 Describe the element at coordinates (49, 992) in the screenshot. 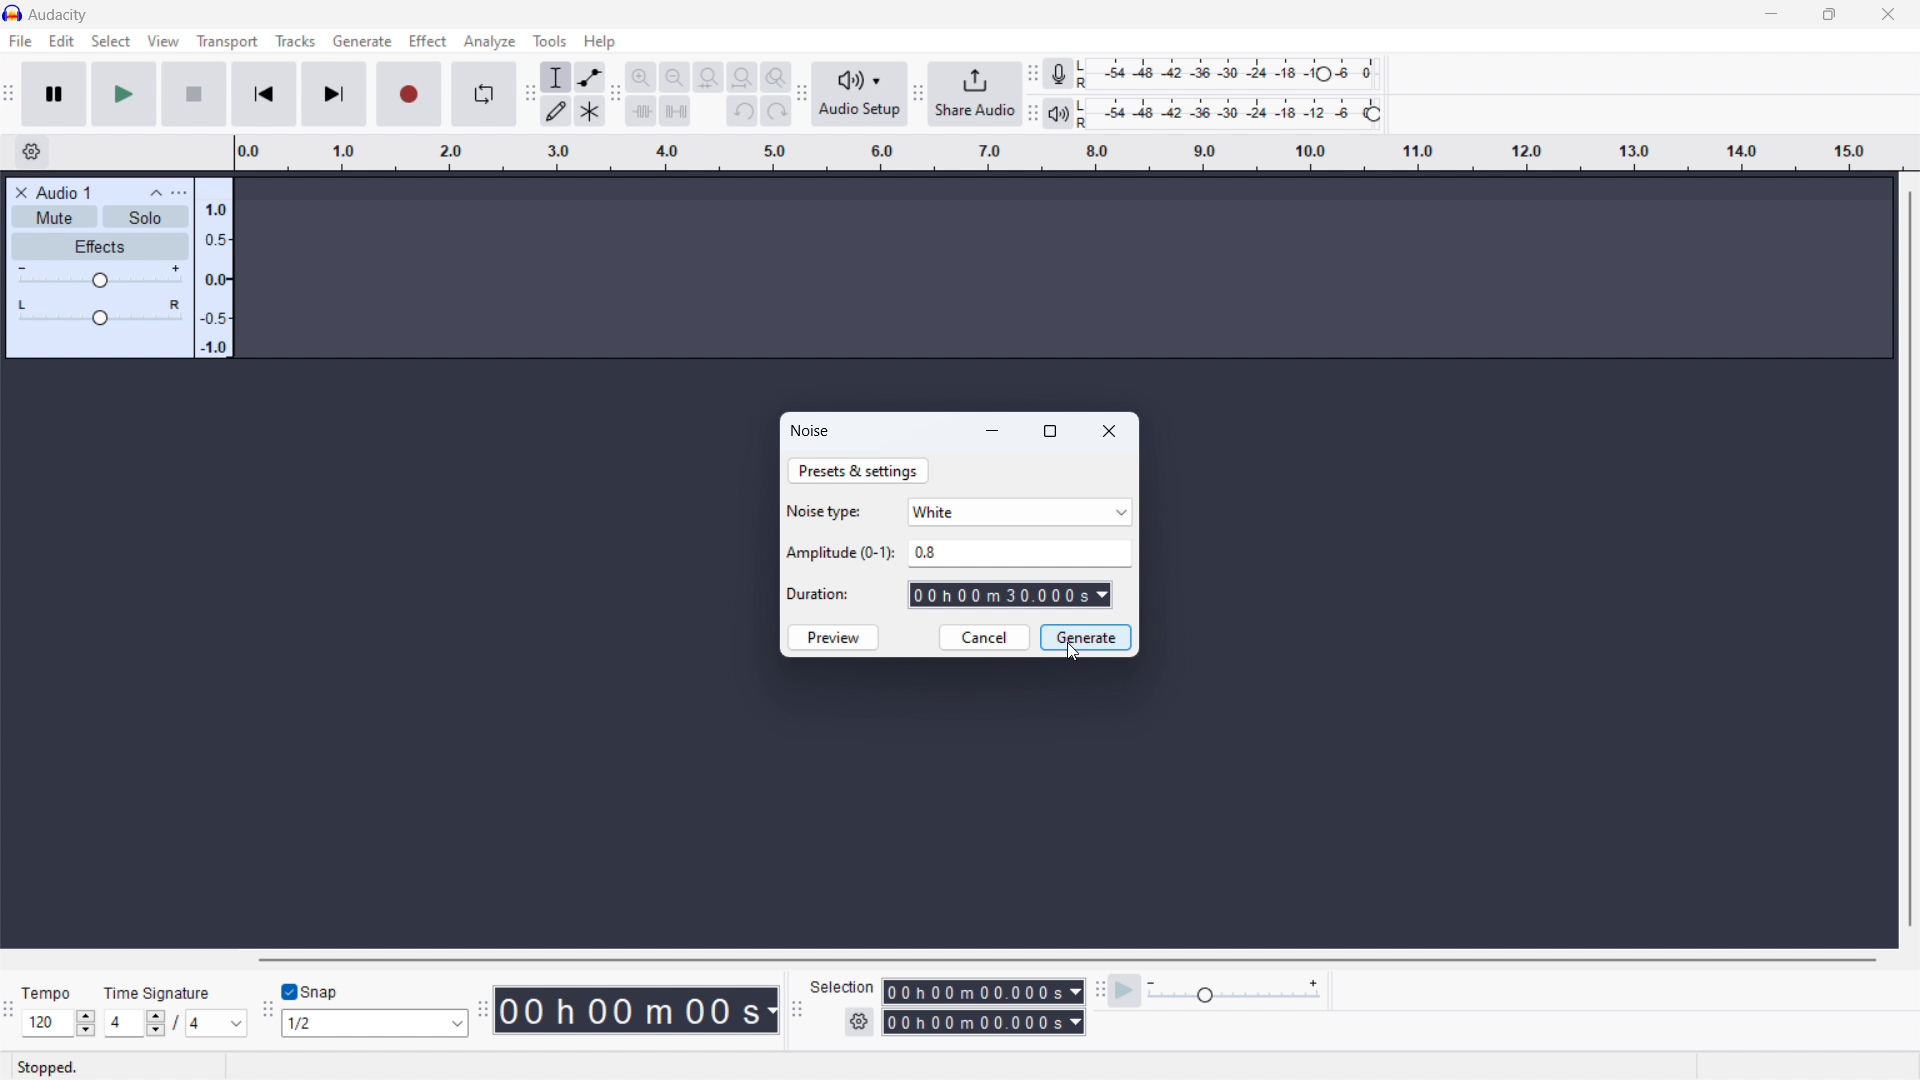

I see `Time` at that location.